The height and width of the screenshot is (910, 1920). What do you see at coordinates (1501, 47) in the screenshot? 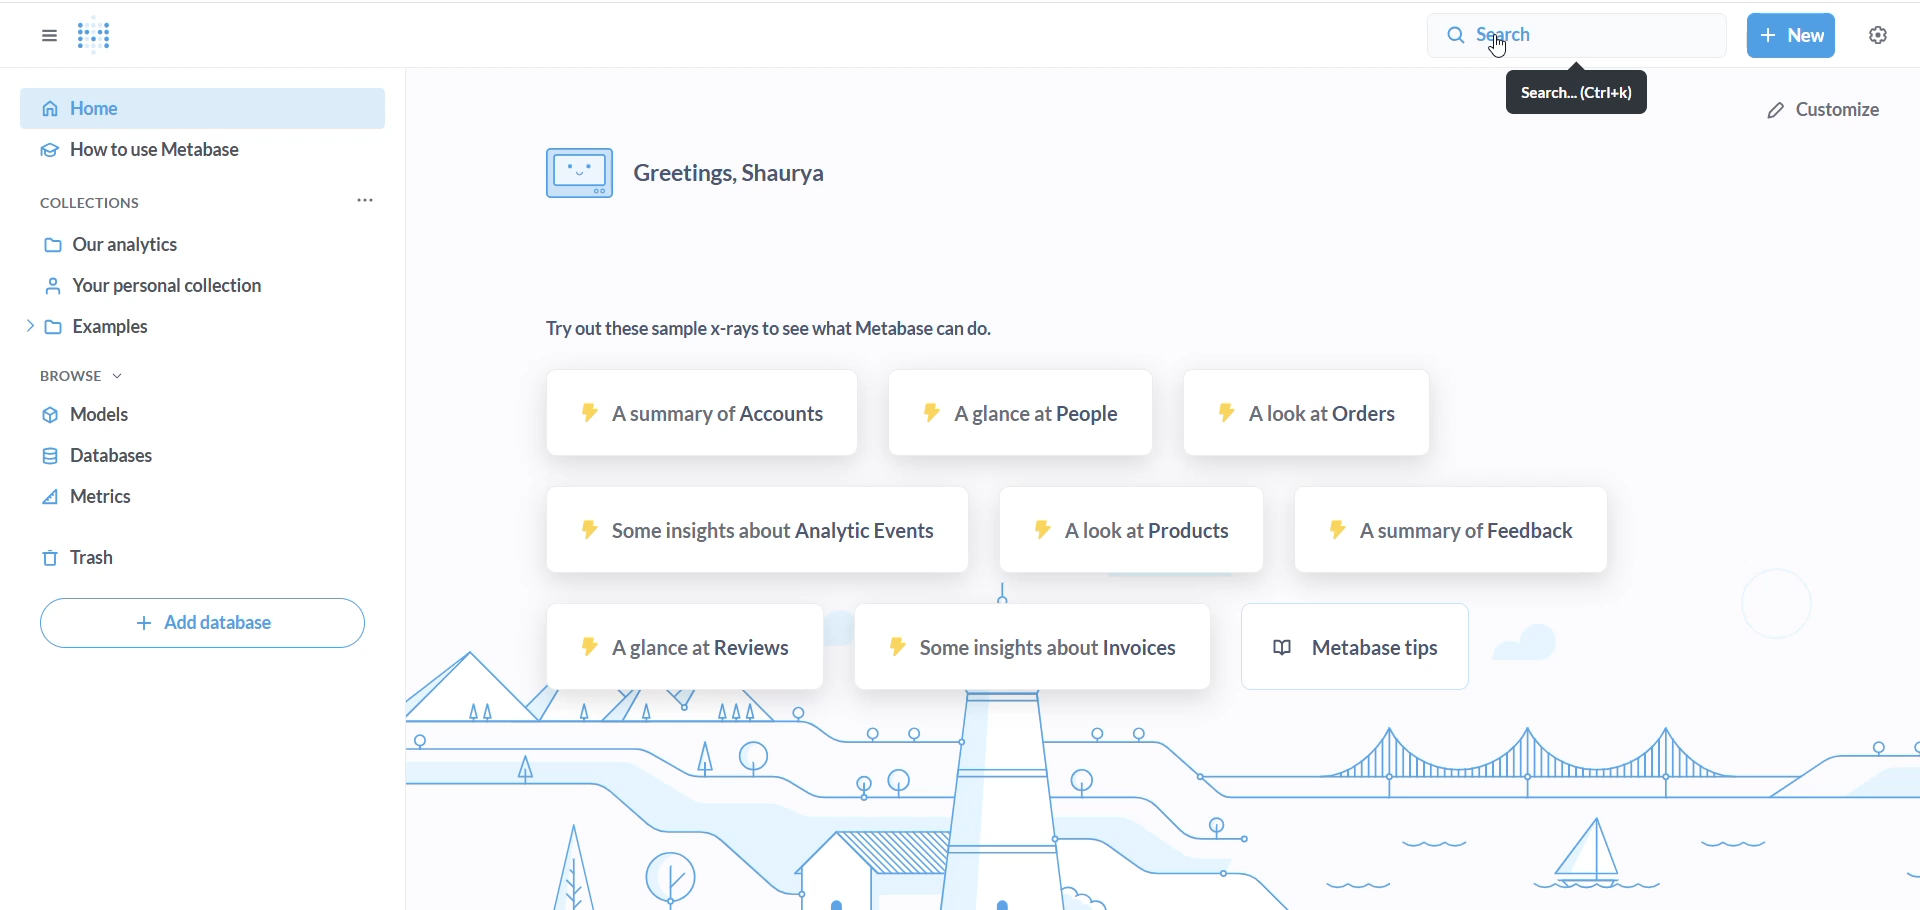
I see `cursor` at bounding box center [1501, 47].